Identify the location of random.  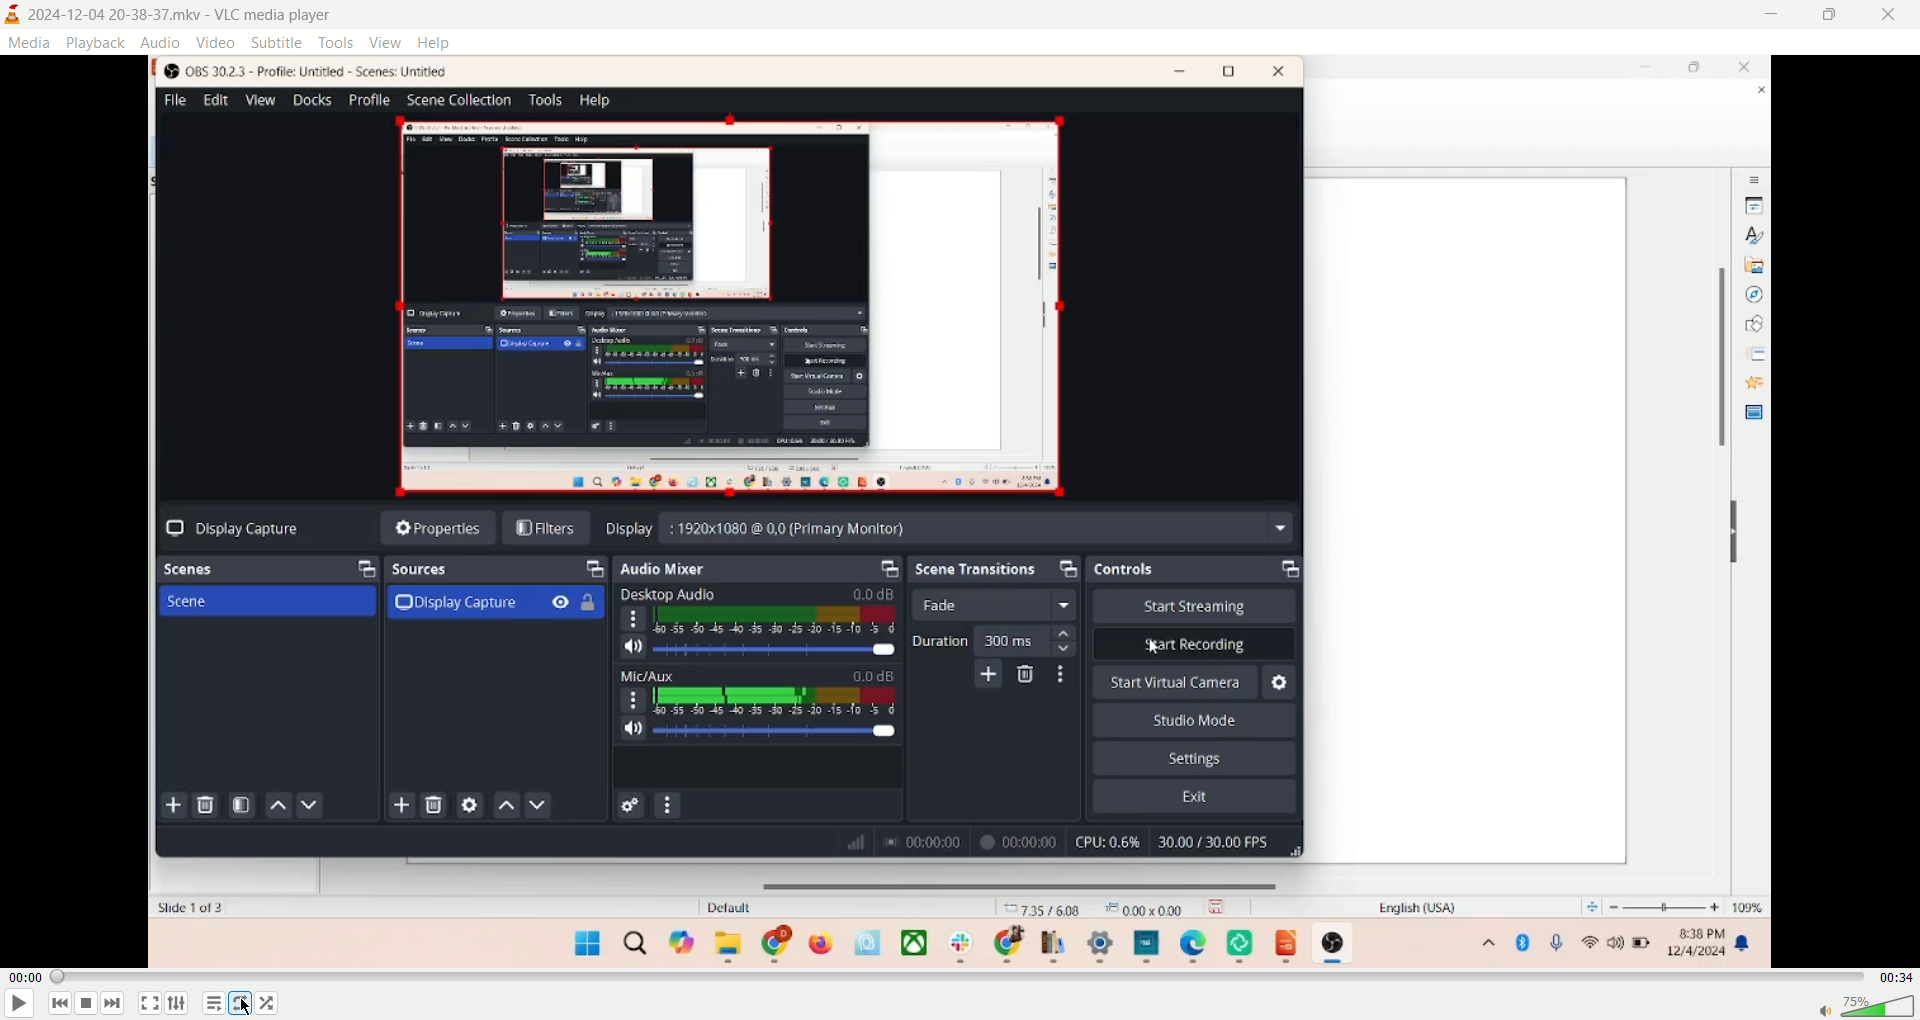
(267, 1002).